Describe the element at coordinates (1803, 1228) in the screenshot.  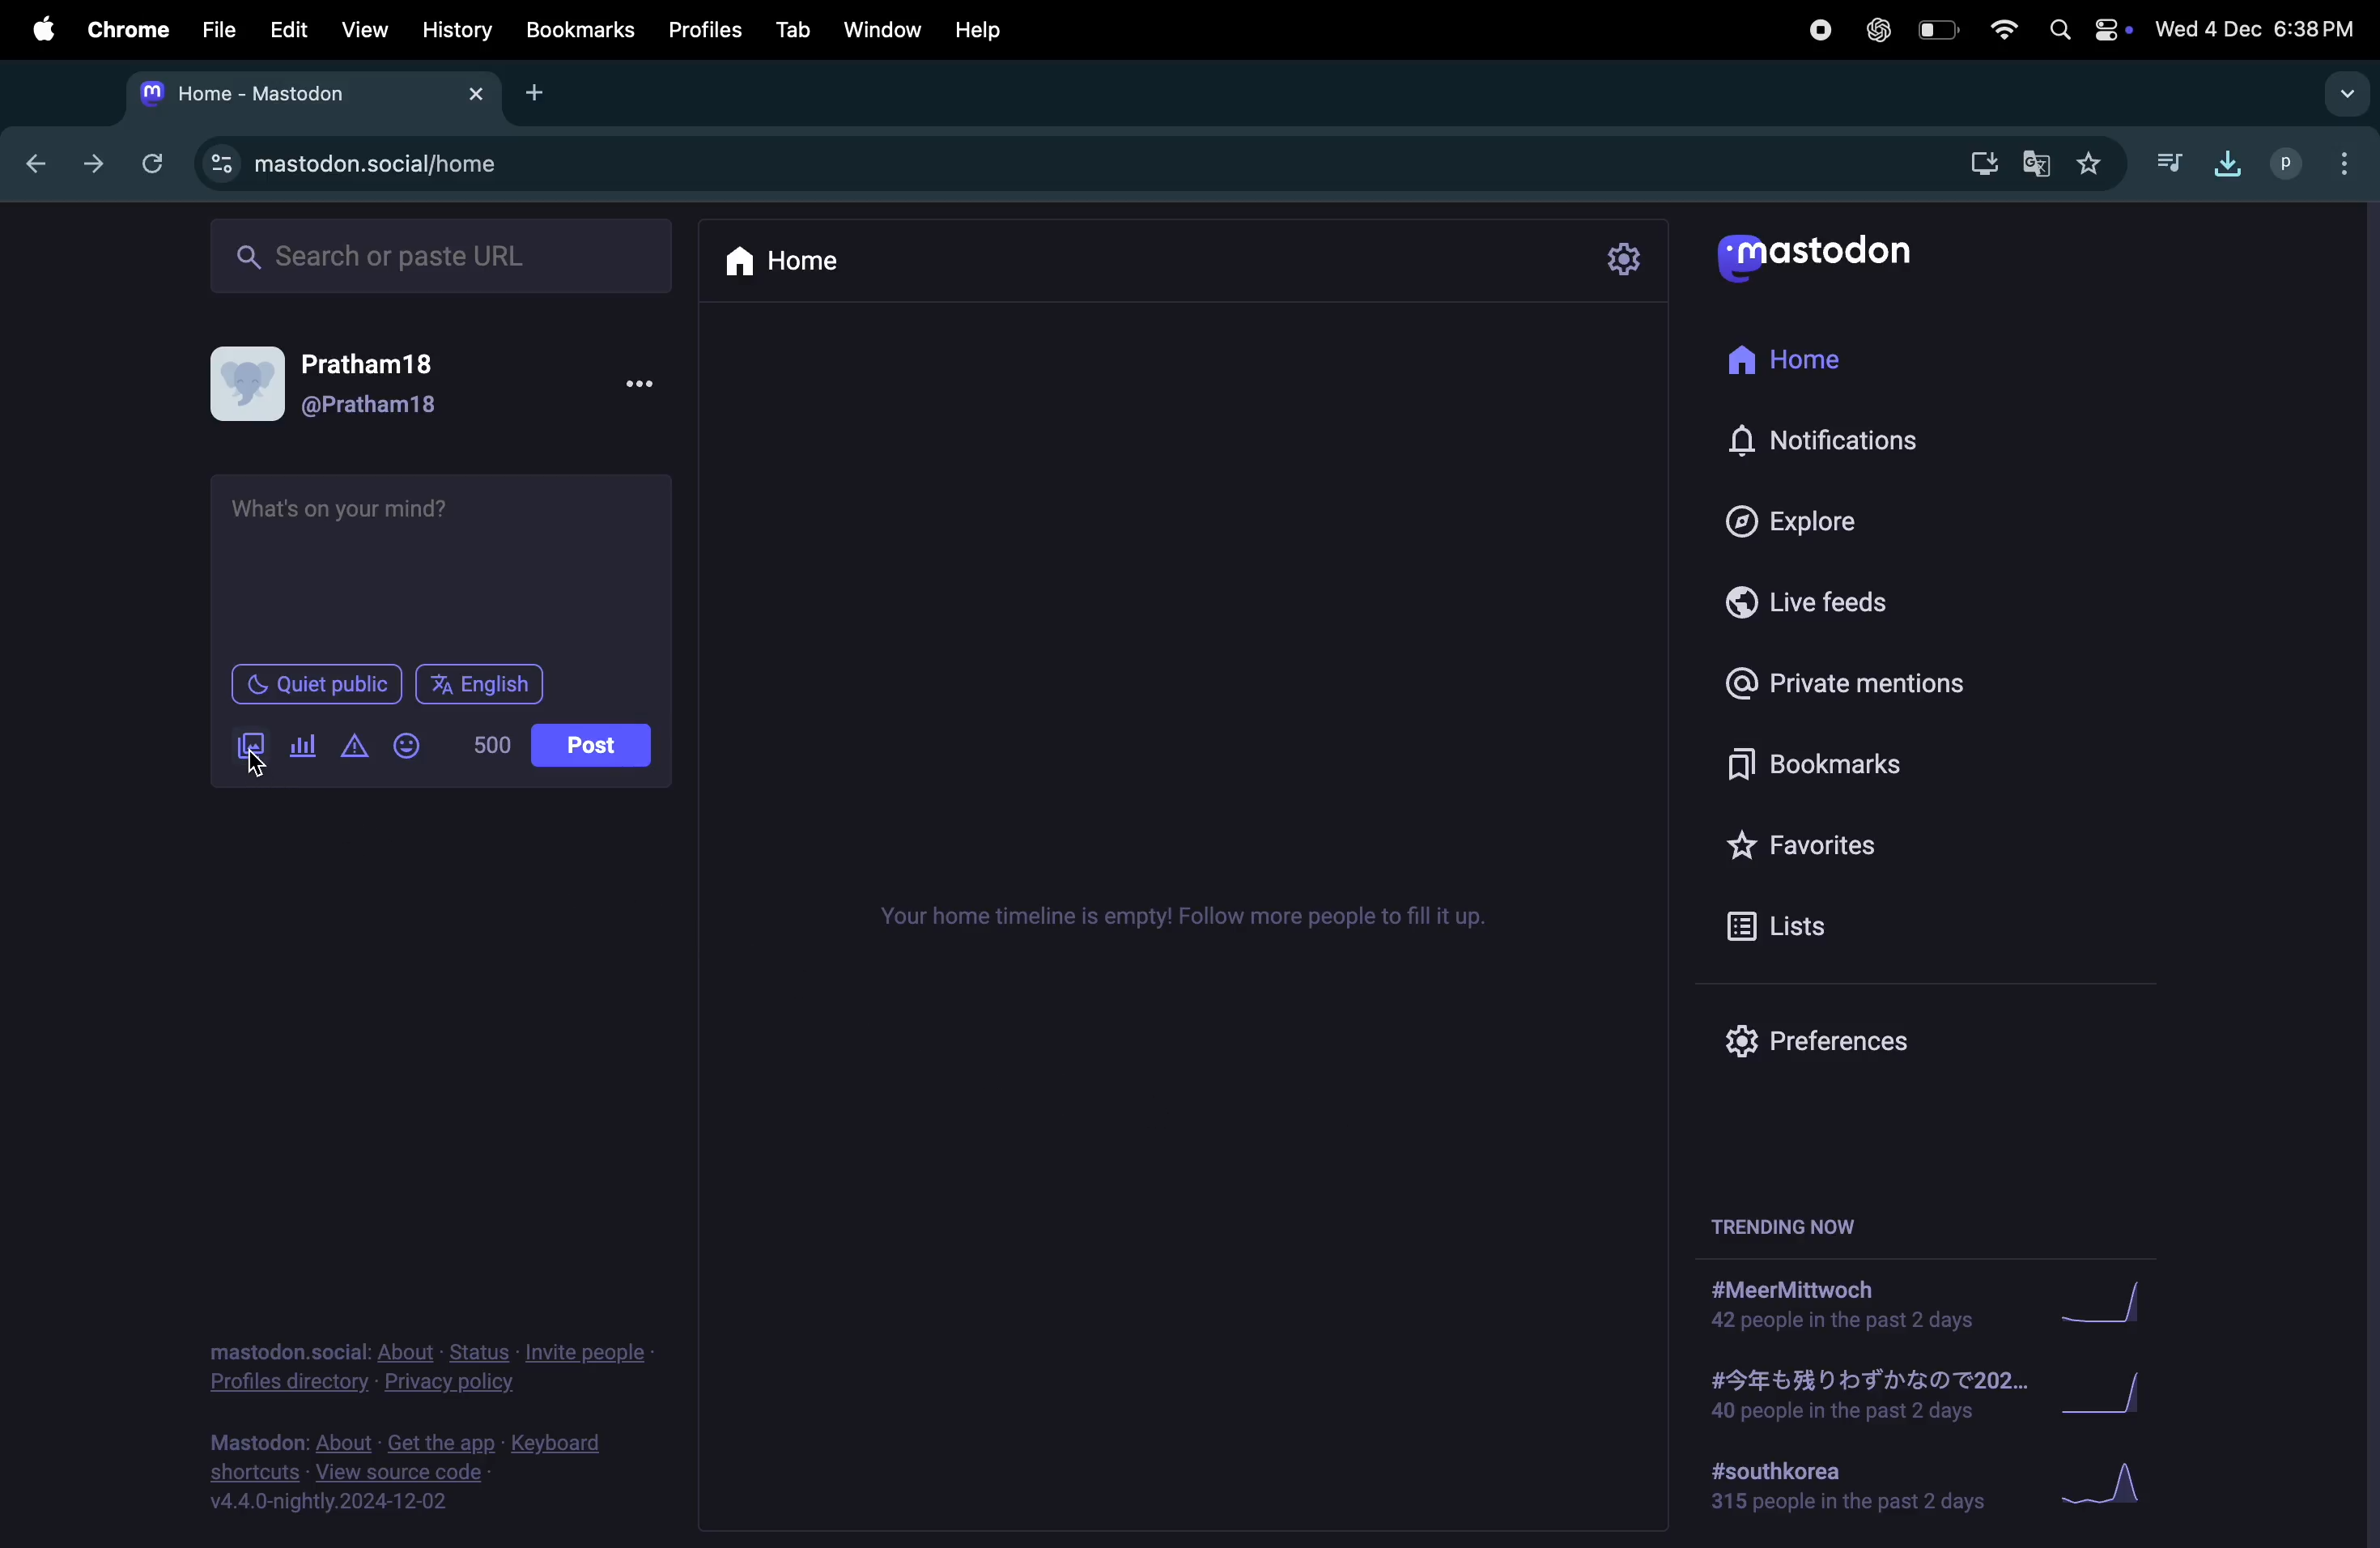
I see `trending now` at that location.